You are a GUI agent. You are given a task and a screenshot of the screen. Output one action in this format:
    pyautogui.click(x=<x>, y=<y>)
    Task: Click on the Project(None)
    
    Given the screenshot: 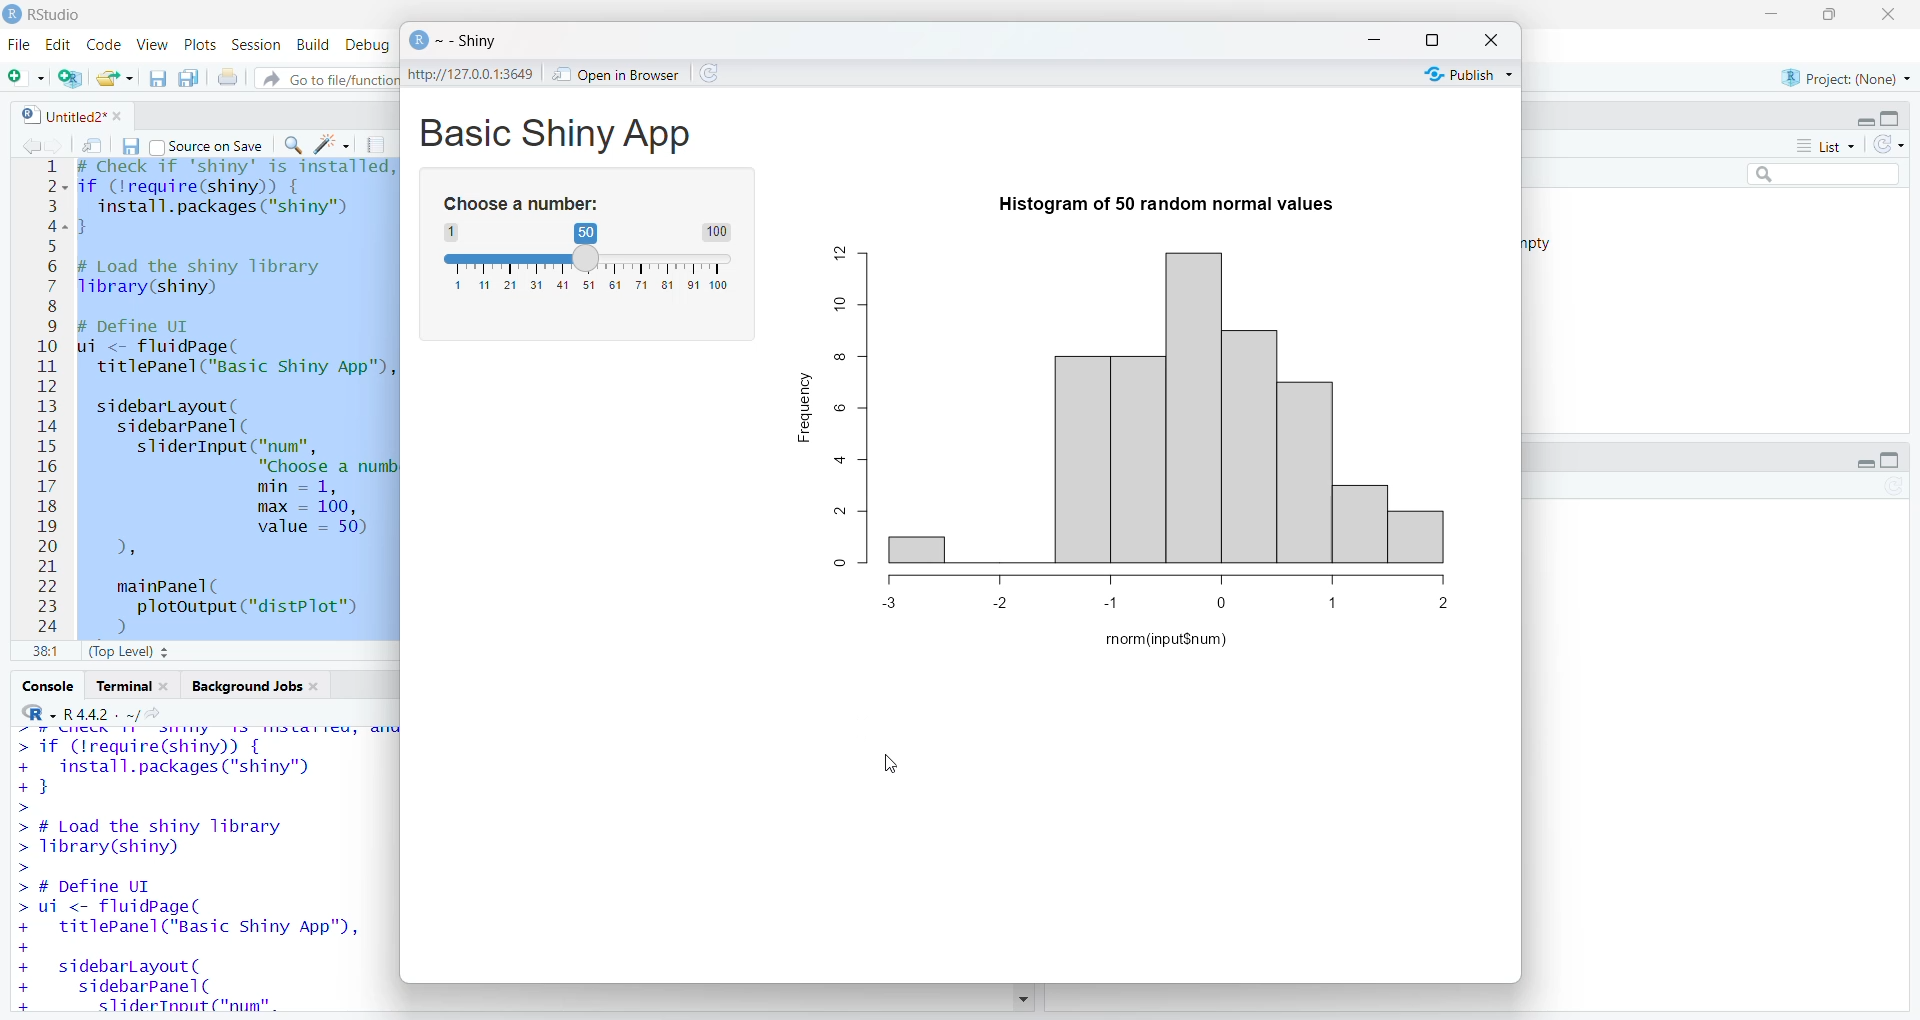 What is the action you would take?
    pyautogui.click(x=1847, y=78)
    